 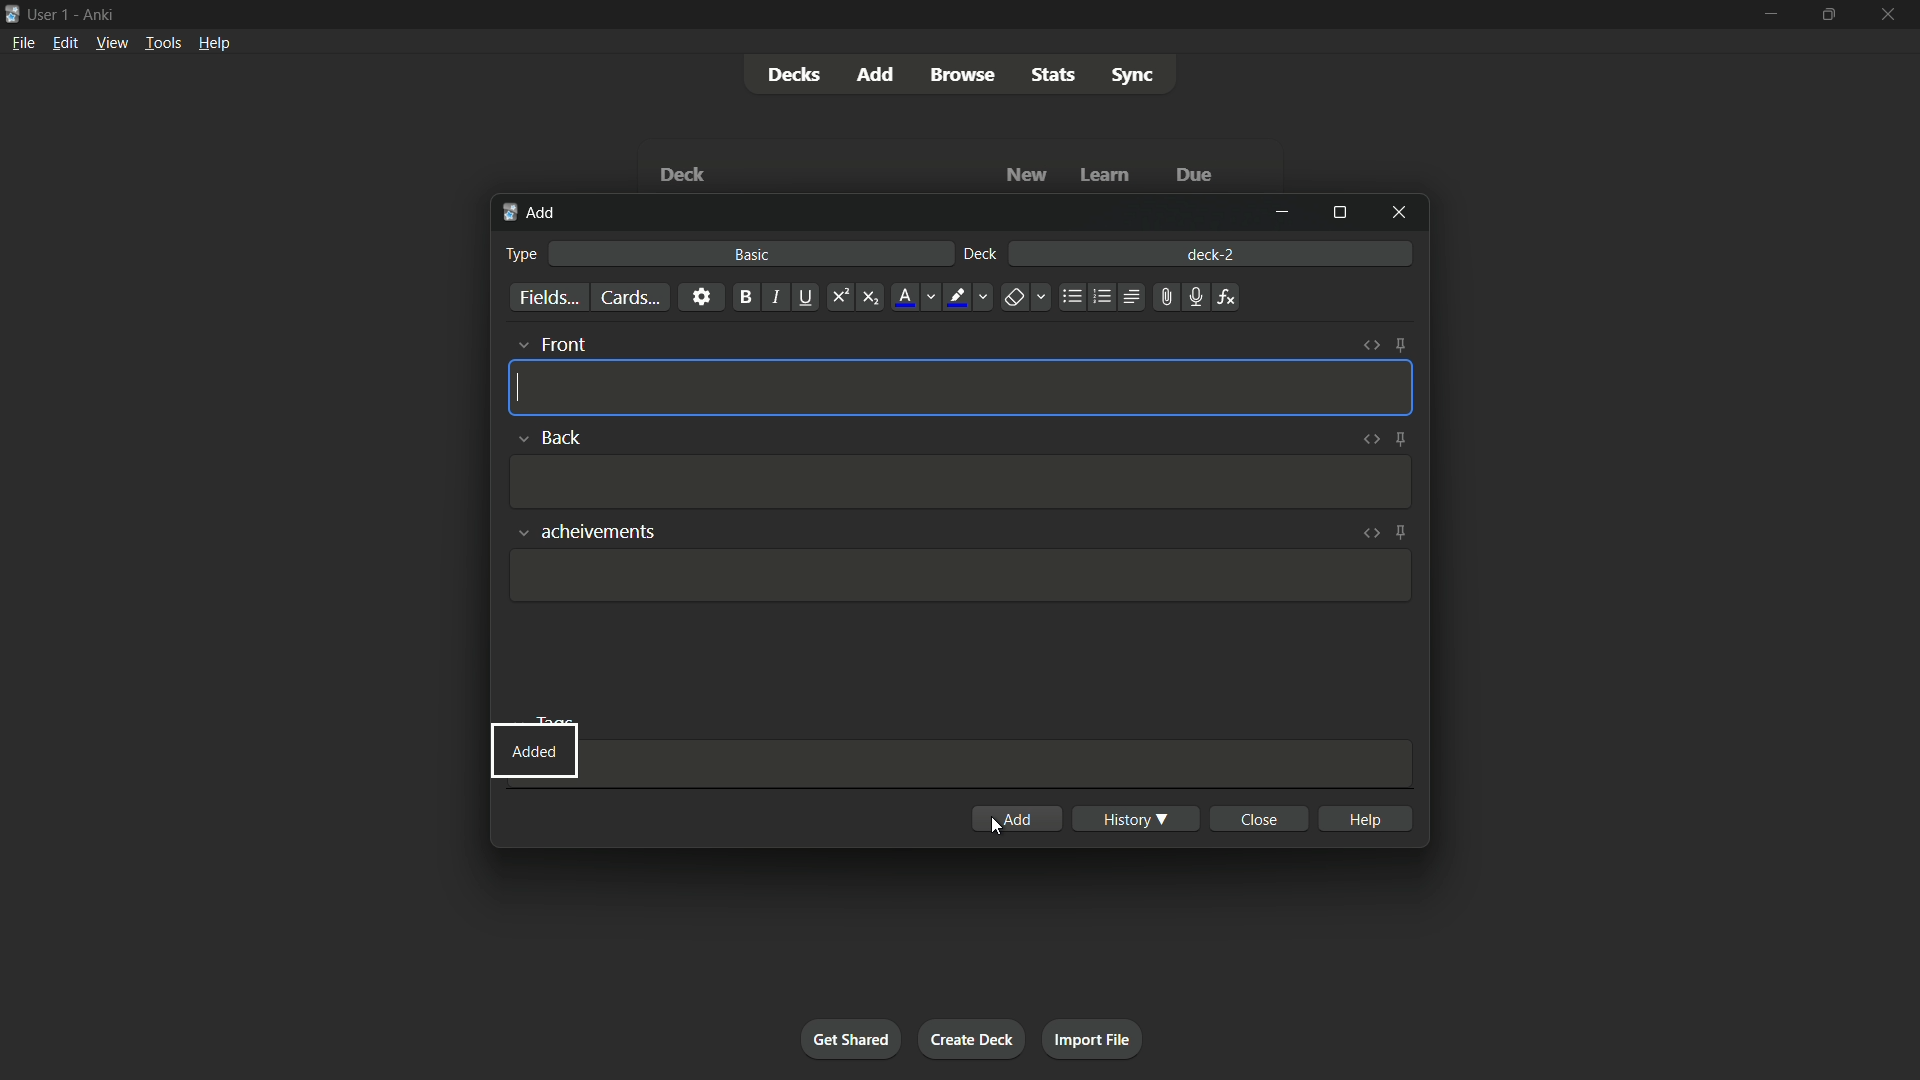 I want to click on tools menu, so click(x=163, y=43).